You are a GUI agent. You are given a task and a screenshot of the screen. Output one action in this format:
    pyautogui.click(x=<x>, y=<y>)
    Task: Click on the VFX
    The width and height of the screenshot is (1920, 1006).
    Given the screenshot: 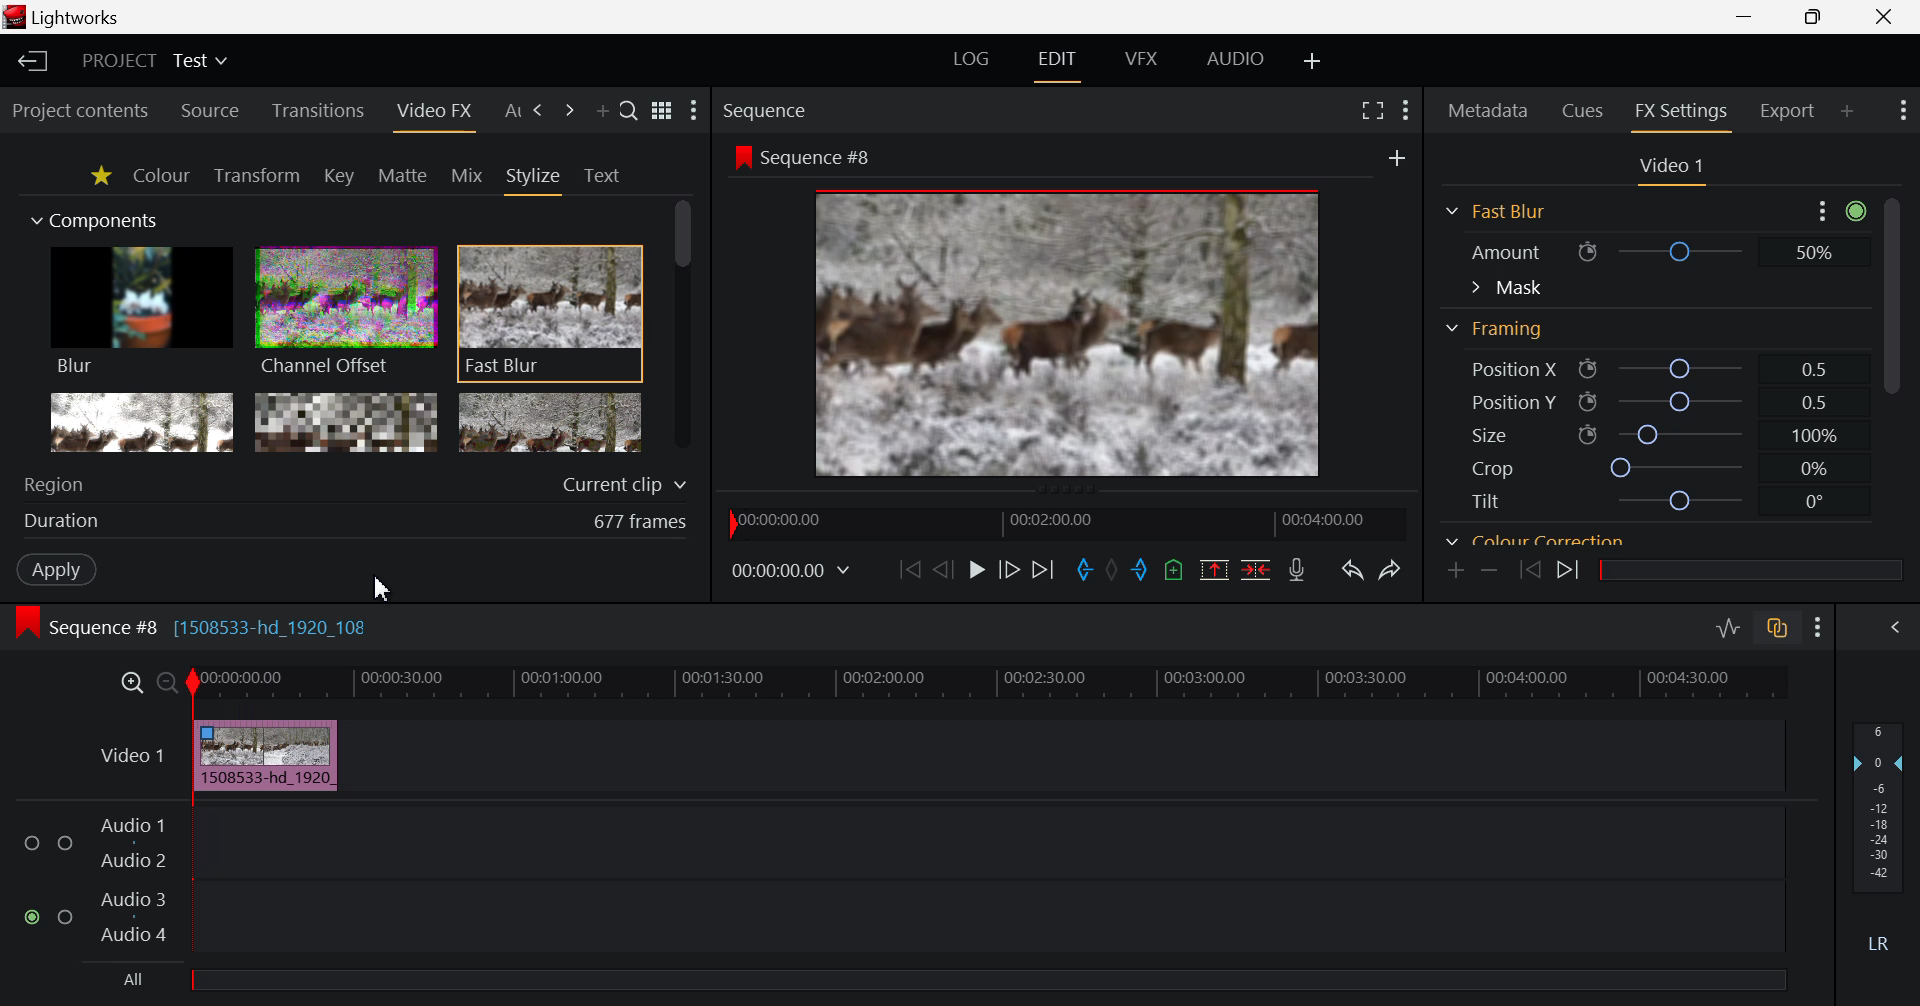 What is the action you would take?
    pyautogui.click(x=1141, y=64)
    